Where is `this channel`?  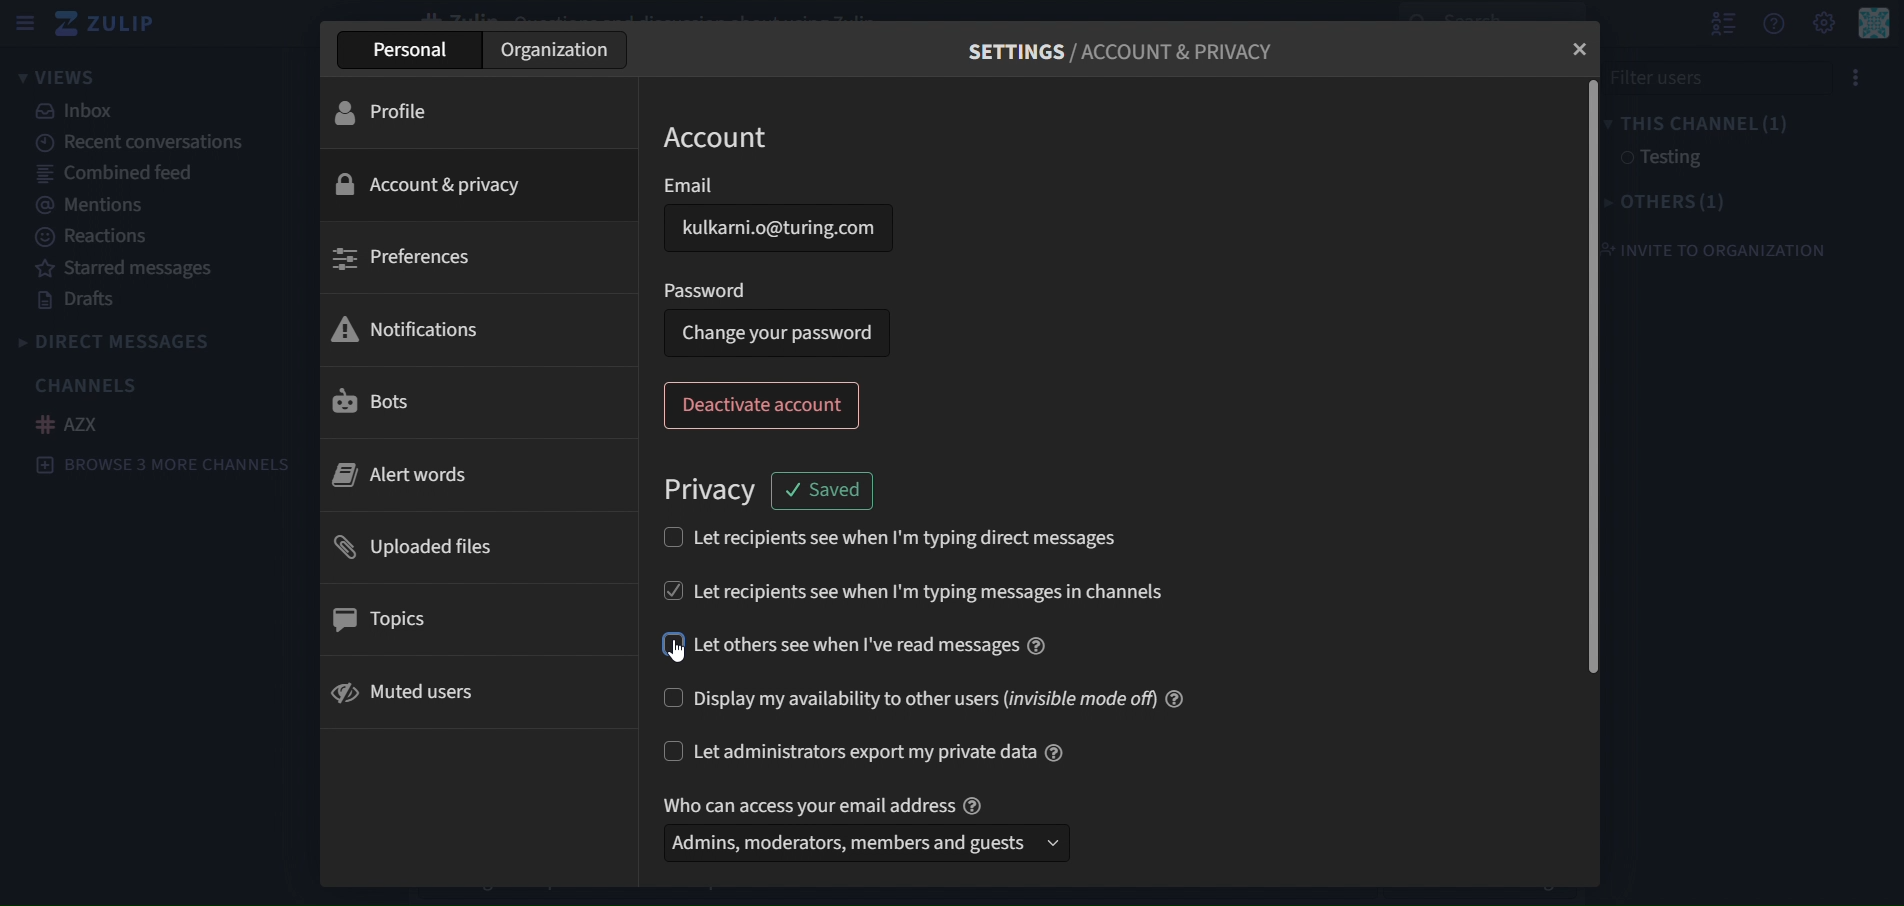 this channel is located at coordinates (1705, 124).